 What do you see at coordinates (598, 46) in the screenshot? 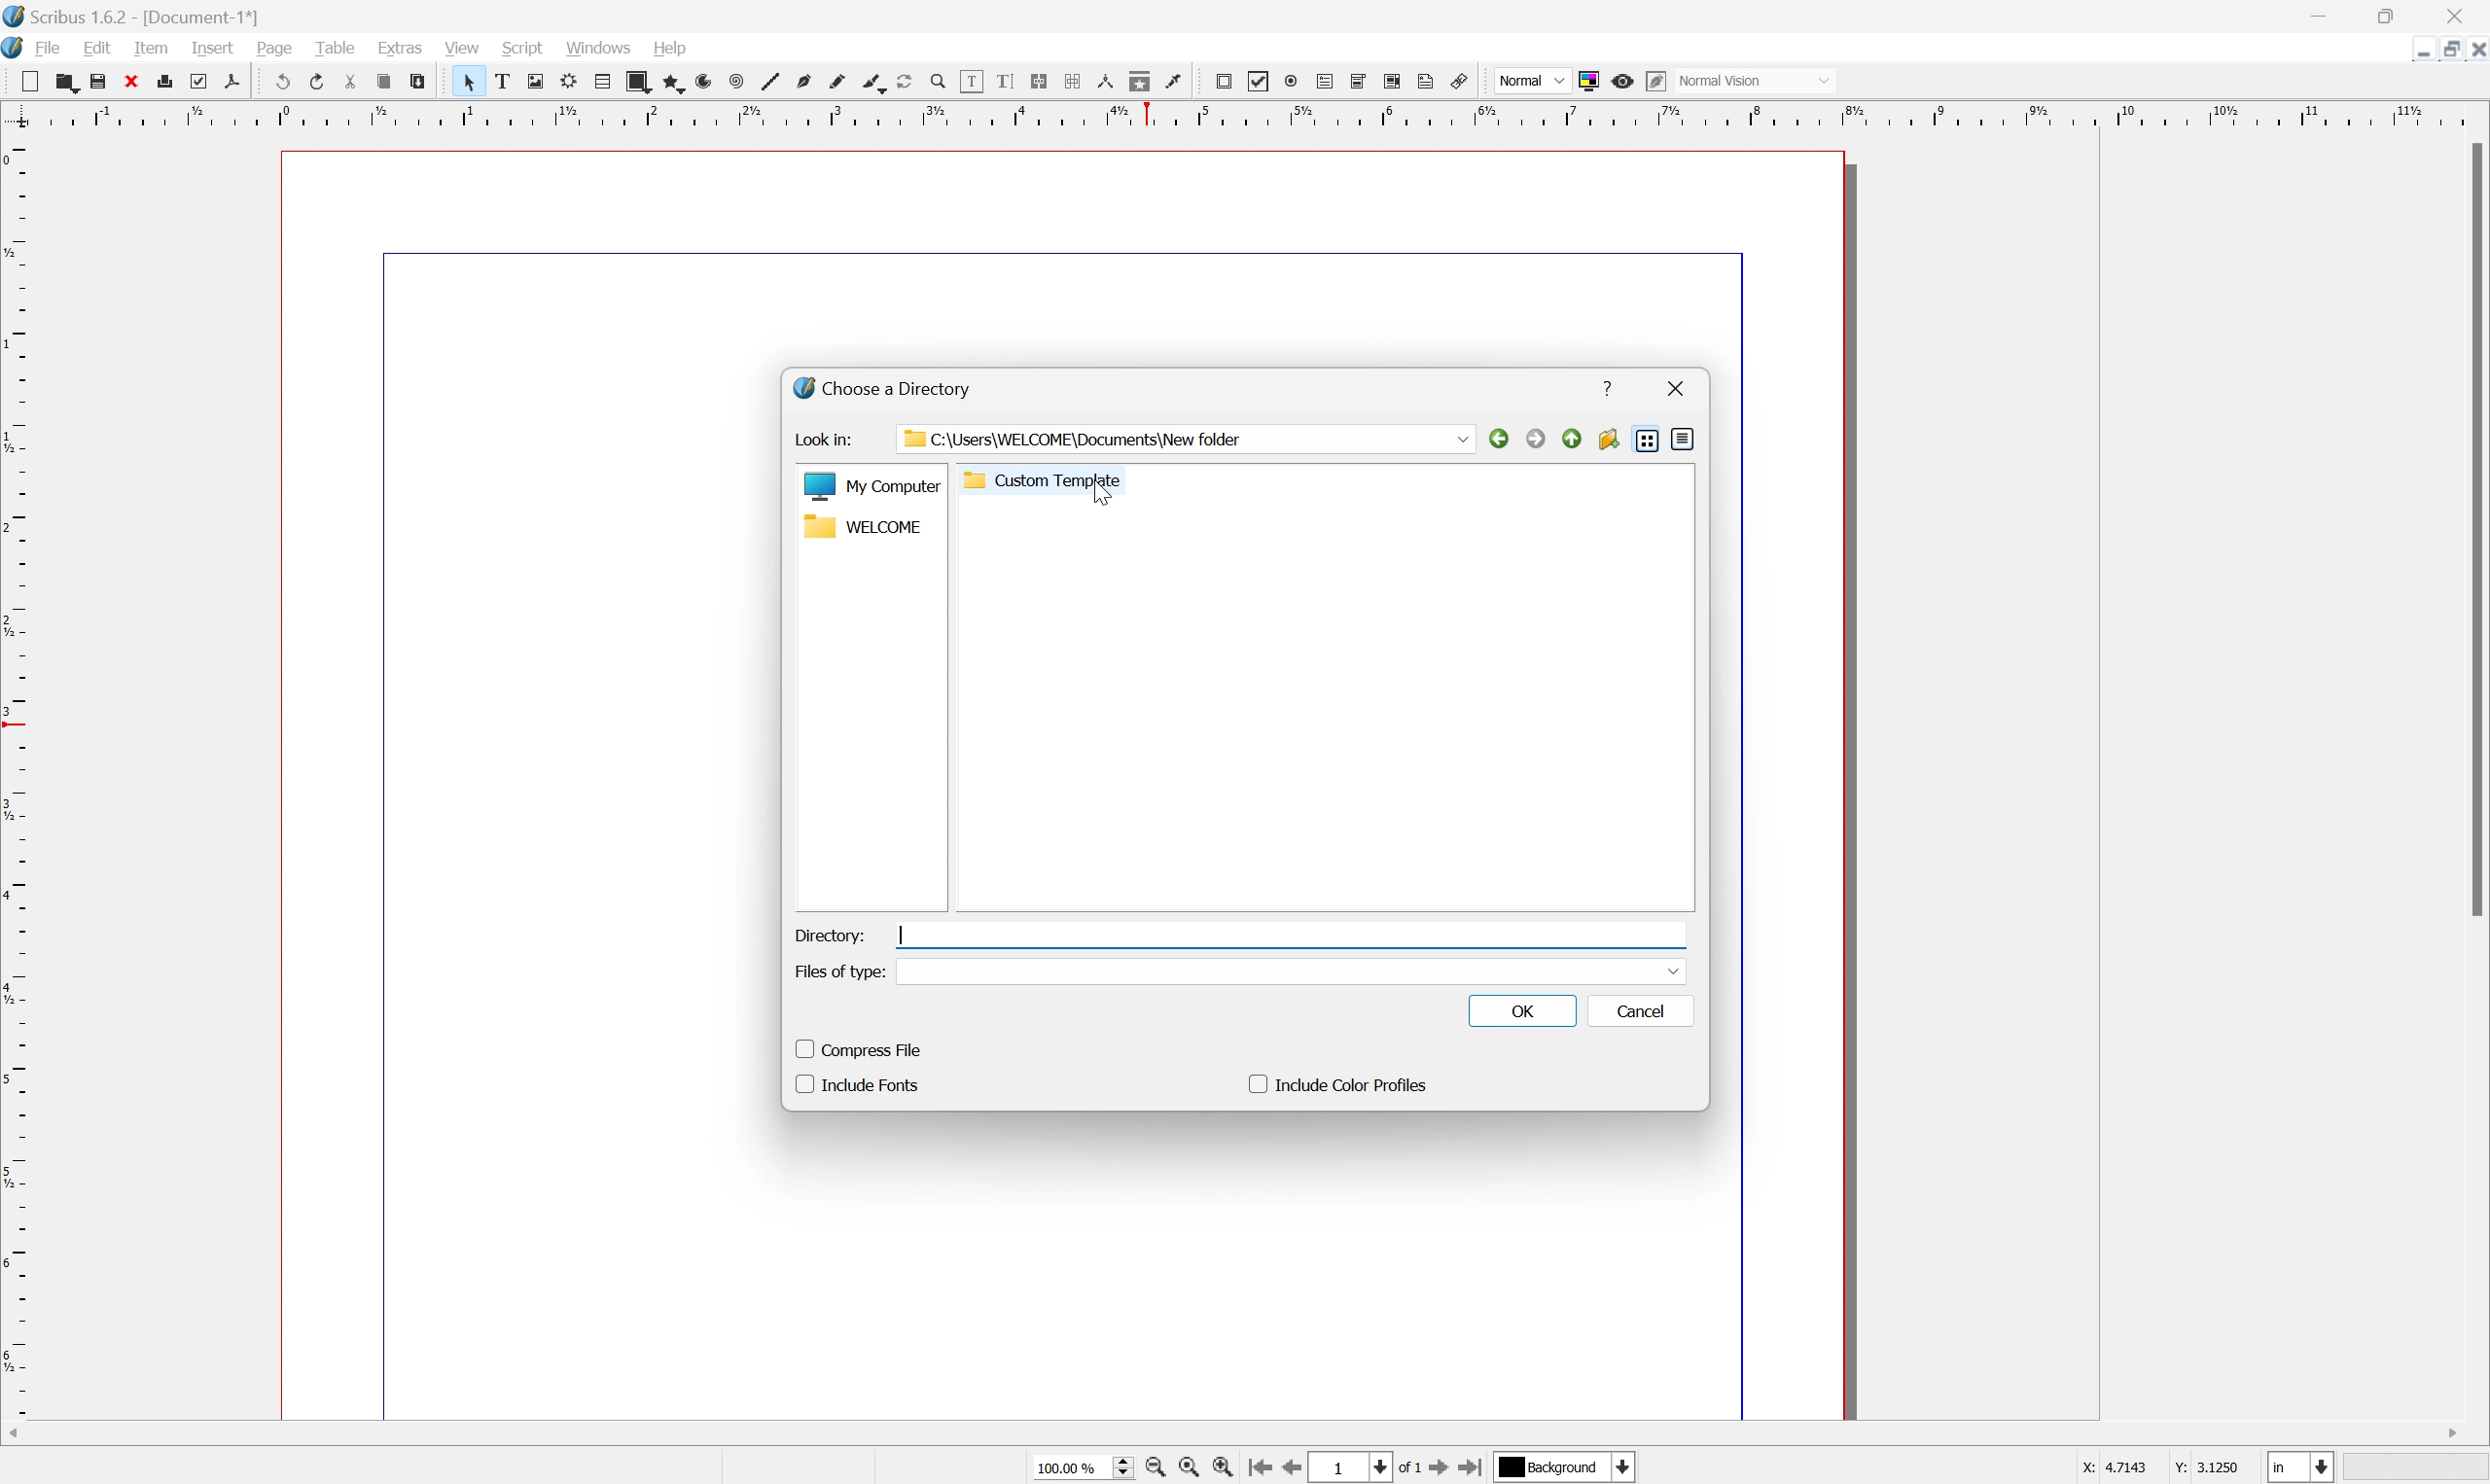
I see `windows` at bounding box center [598, 46].